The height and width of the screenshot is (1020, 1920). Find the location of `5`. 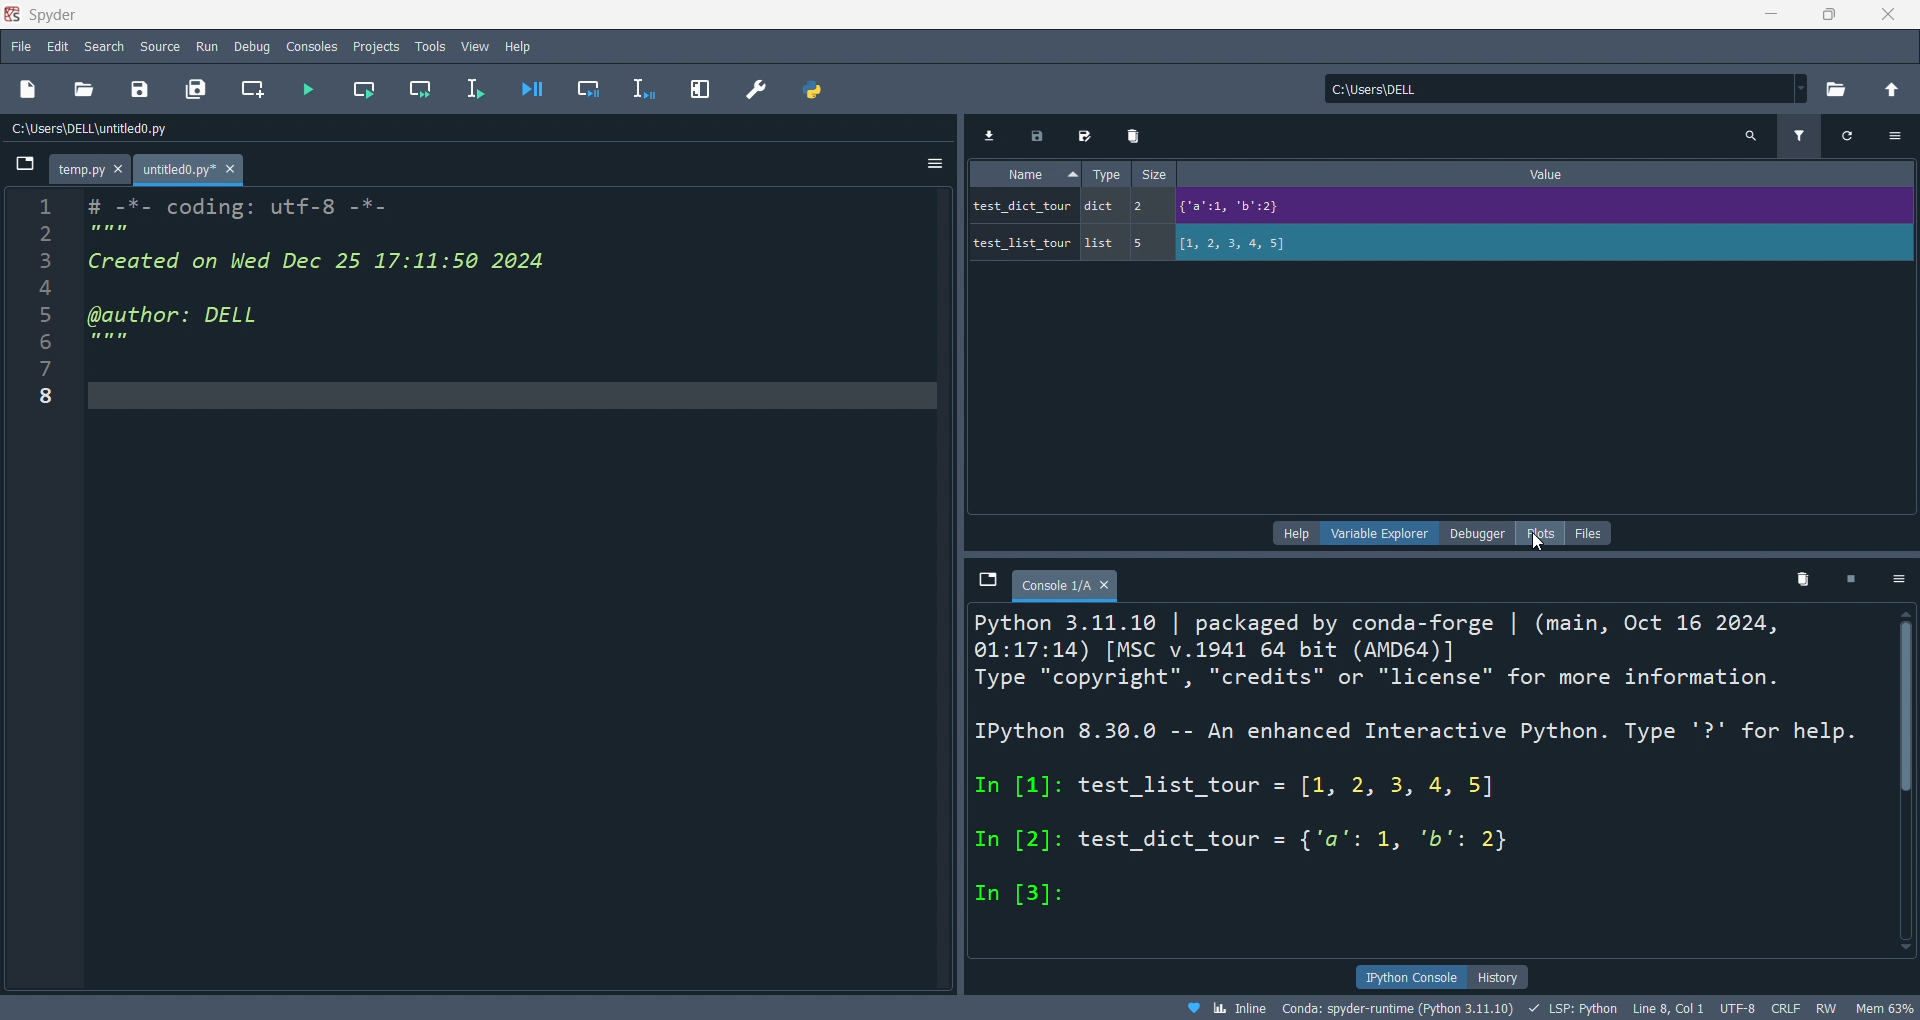

5 is located at coordinates (1141, 245).